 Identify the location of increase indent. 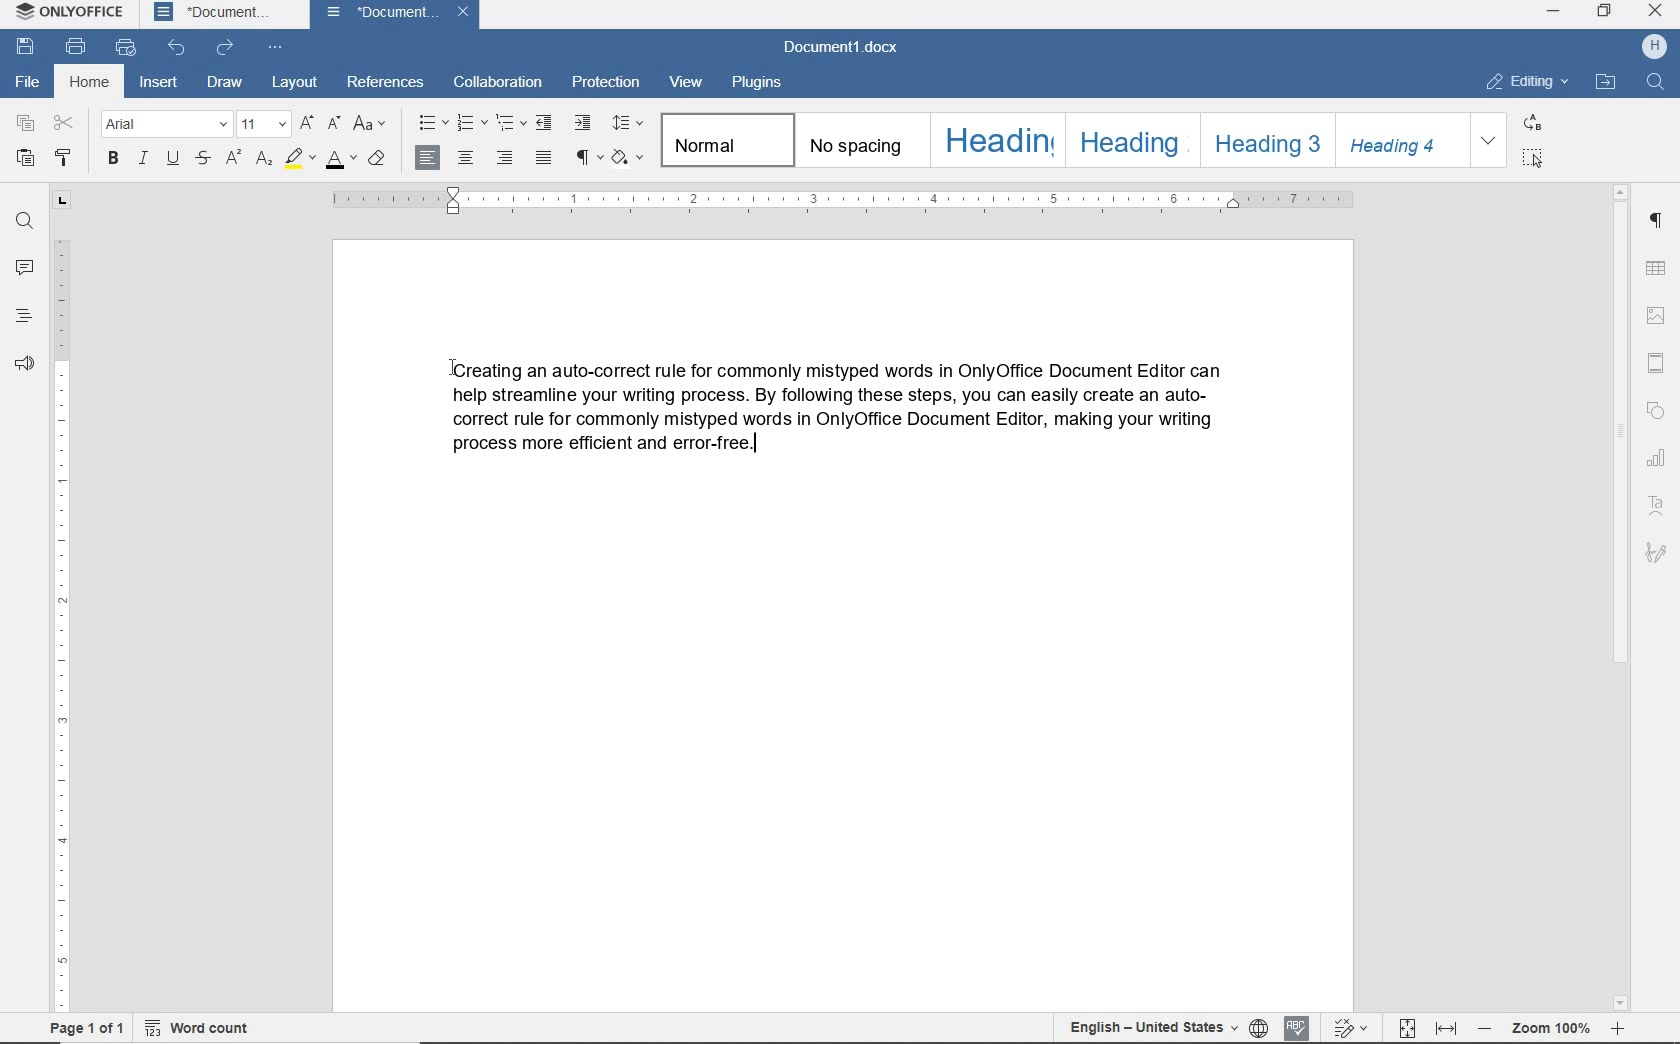
(583, 124).